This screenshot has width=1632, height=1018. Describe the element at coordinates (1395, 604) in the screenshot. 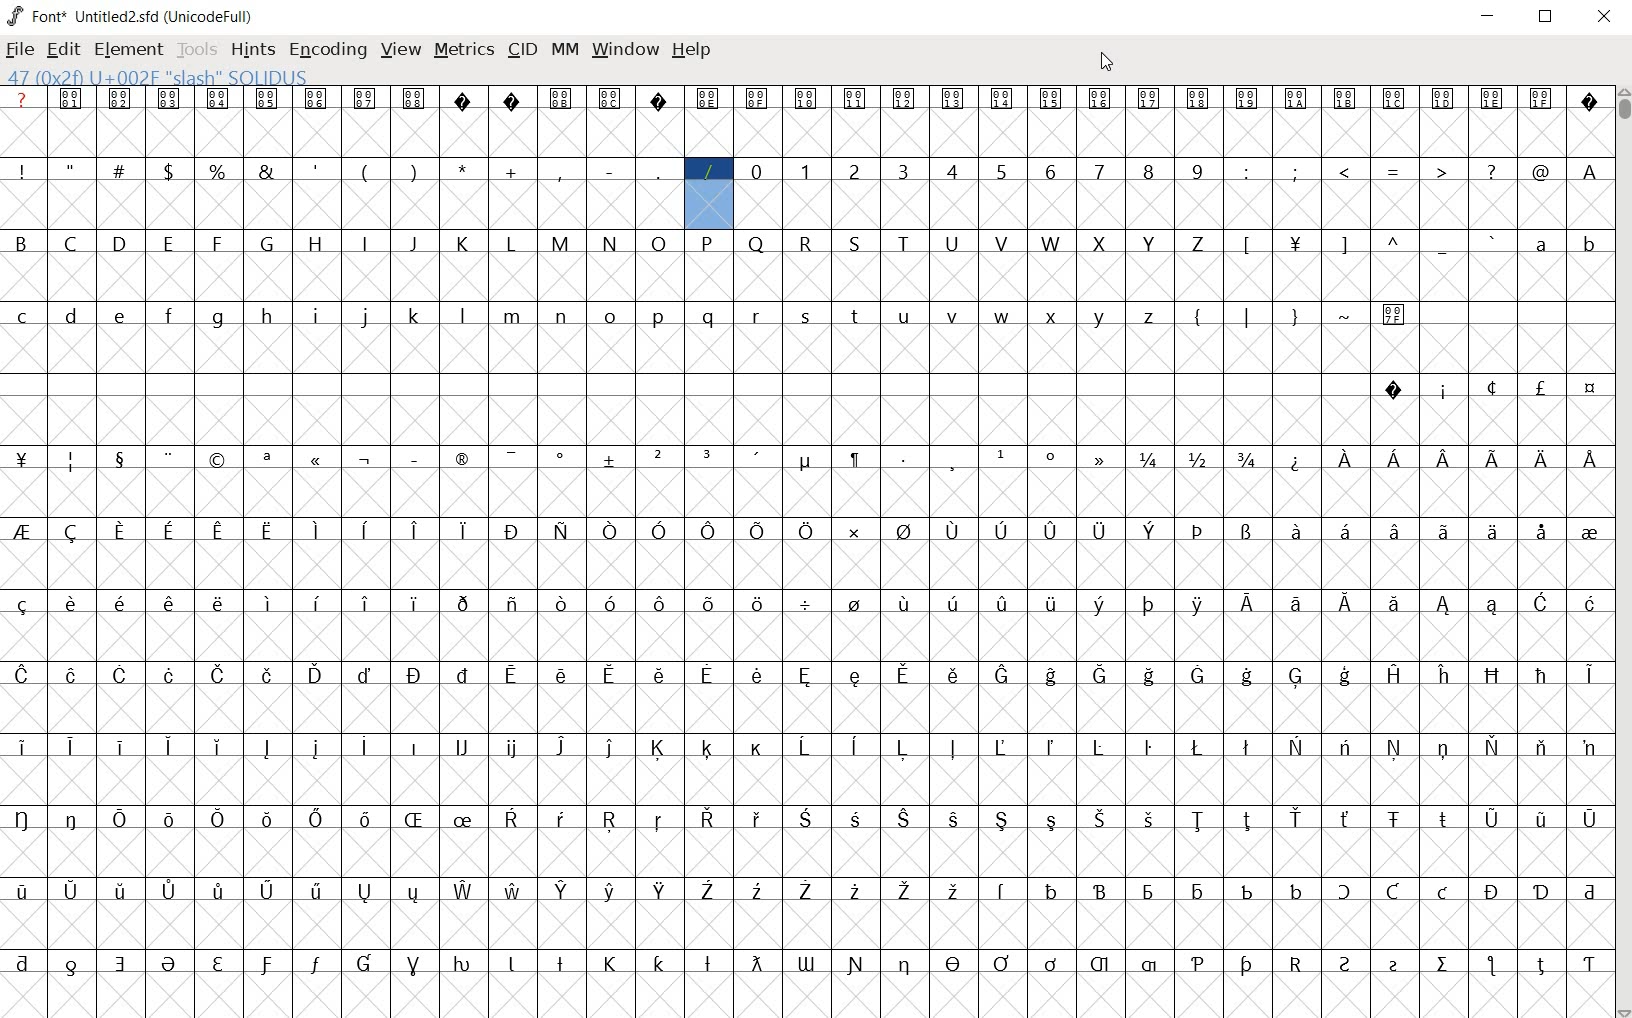

I see `glyph` at that location.